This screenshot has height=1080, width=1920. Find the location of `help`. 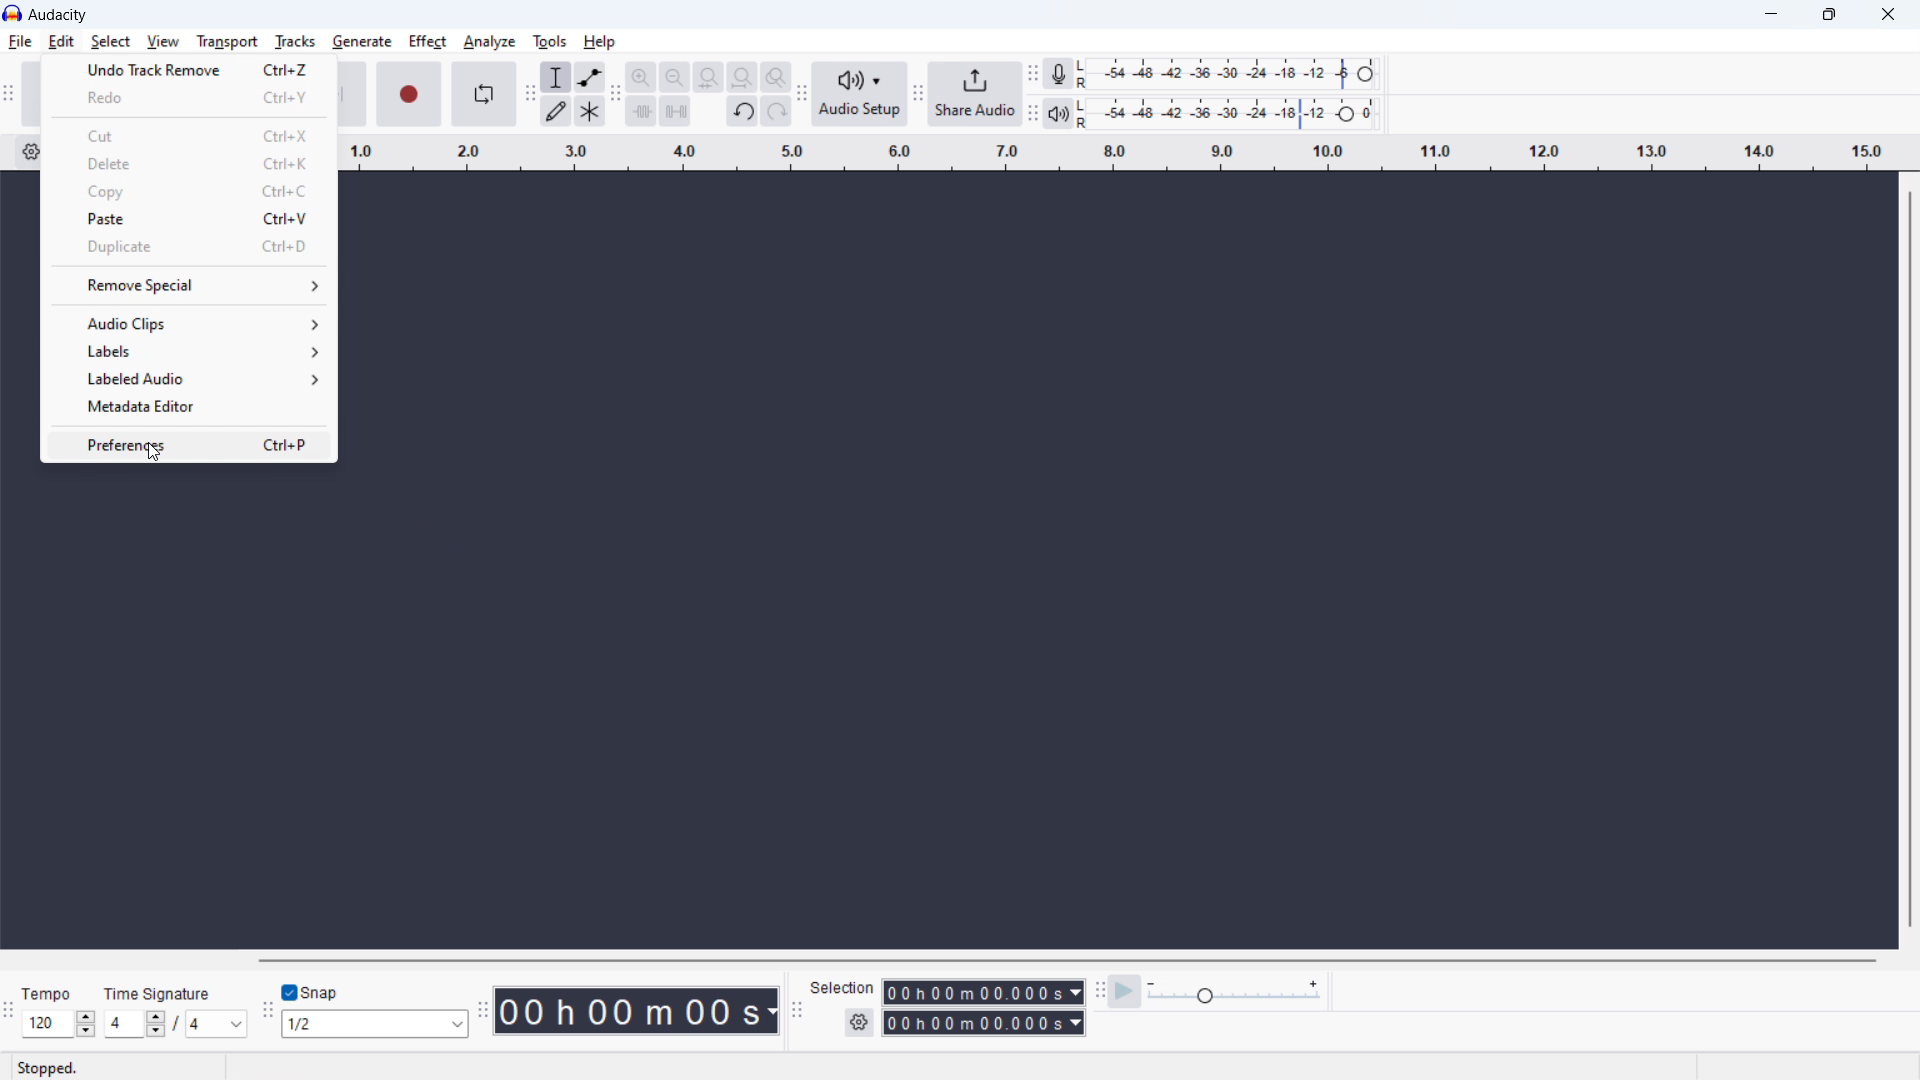

help is located at coordinates (601, 42).